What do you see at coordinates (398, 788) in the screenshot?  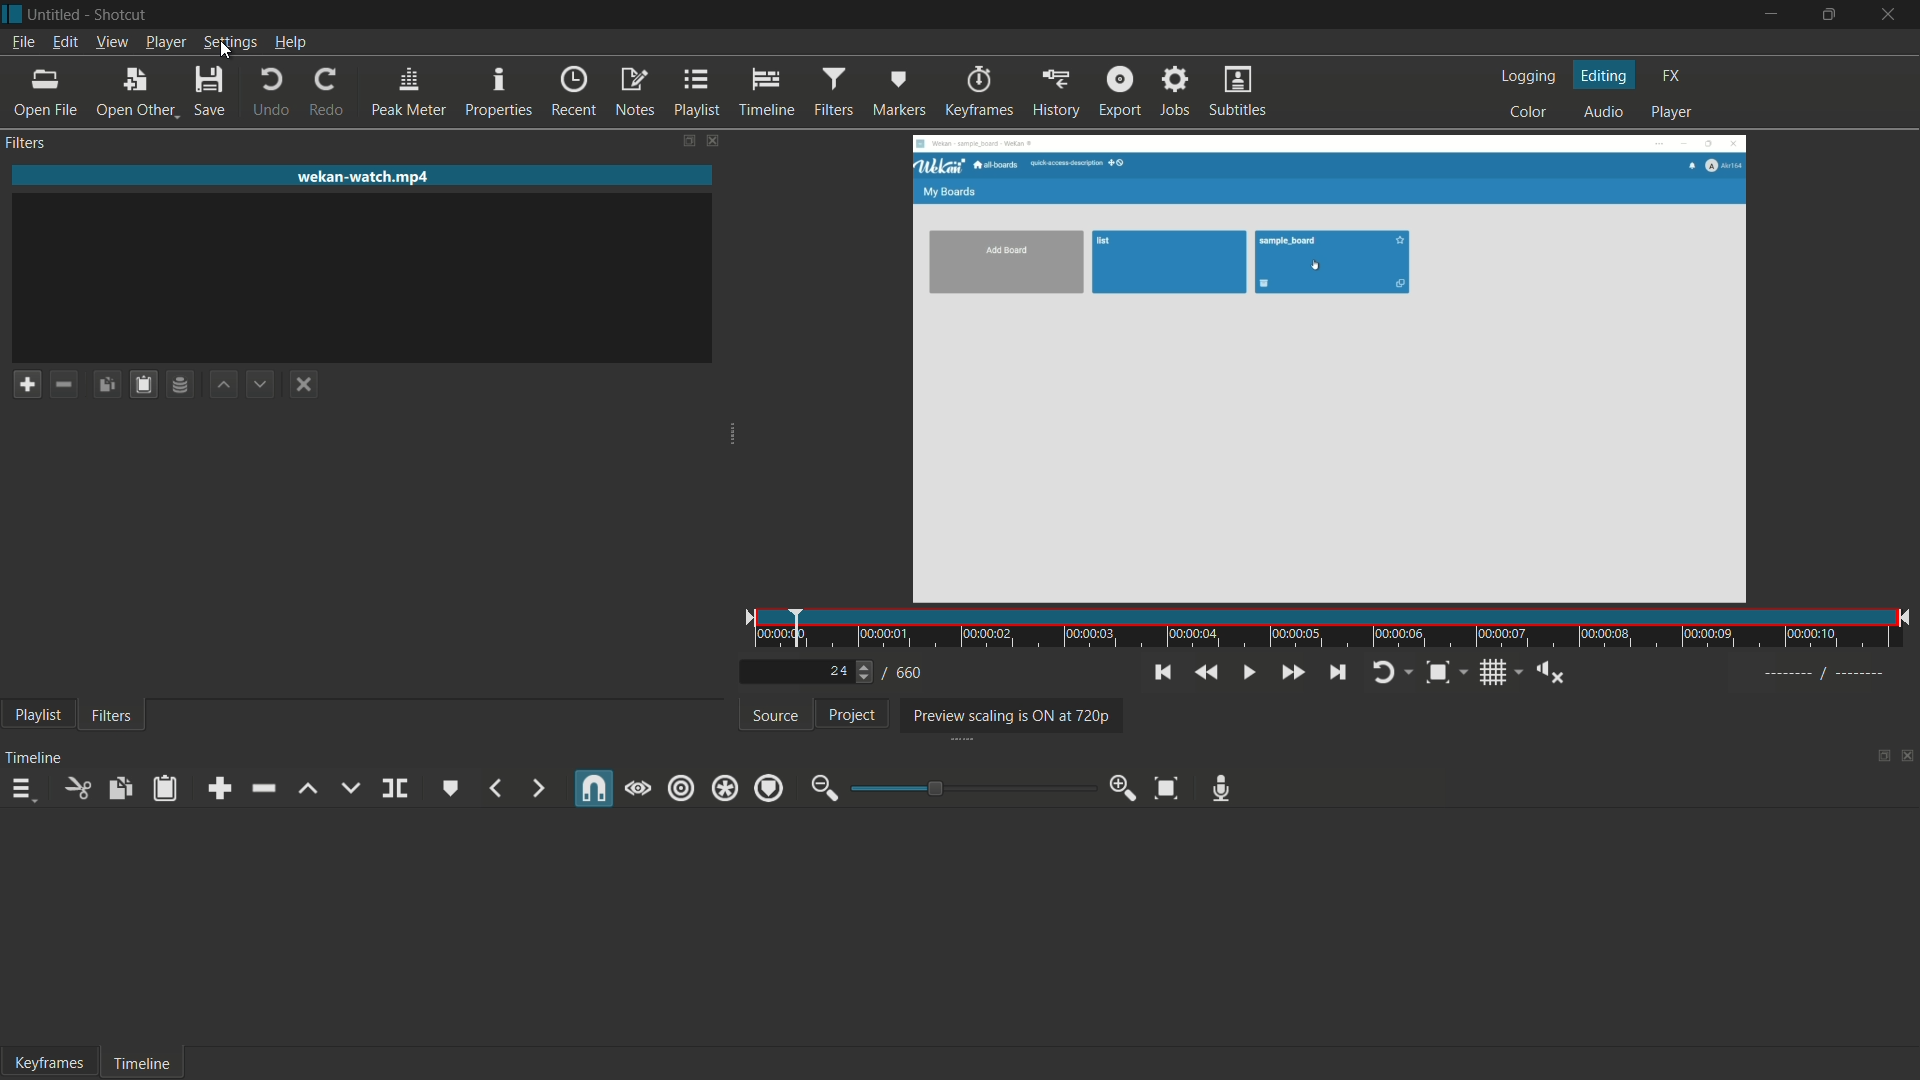 I see `split at playhead` at bounding box center [398, 788].